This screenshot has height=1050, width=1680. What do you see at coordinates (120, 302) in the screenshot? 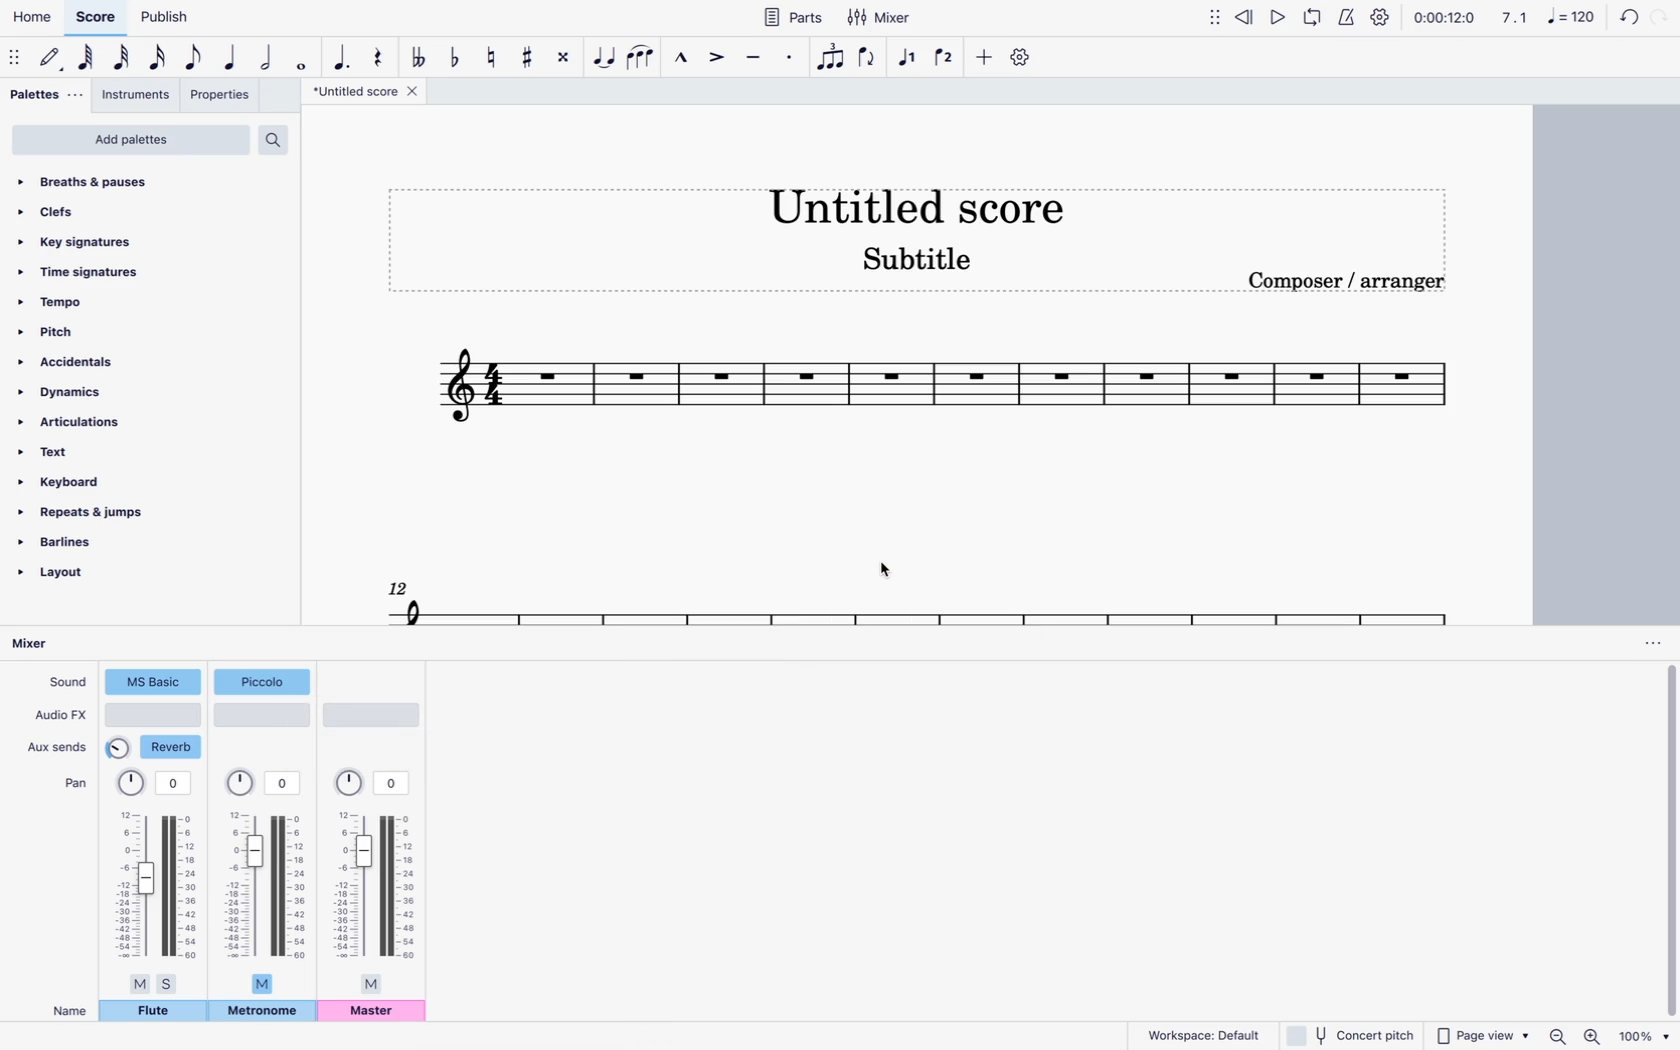
I see `tempo` at bounding box center [120, 302].